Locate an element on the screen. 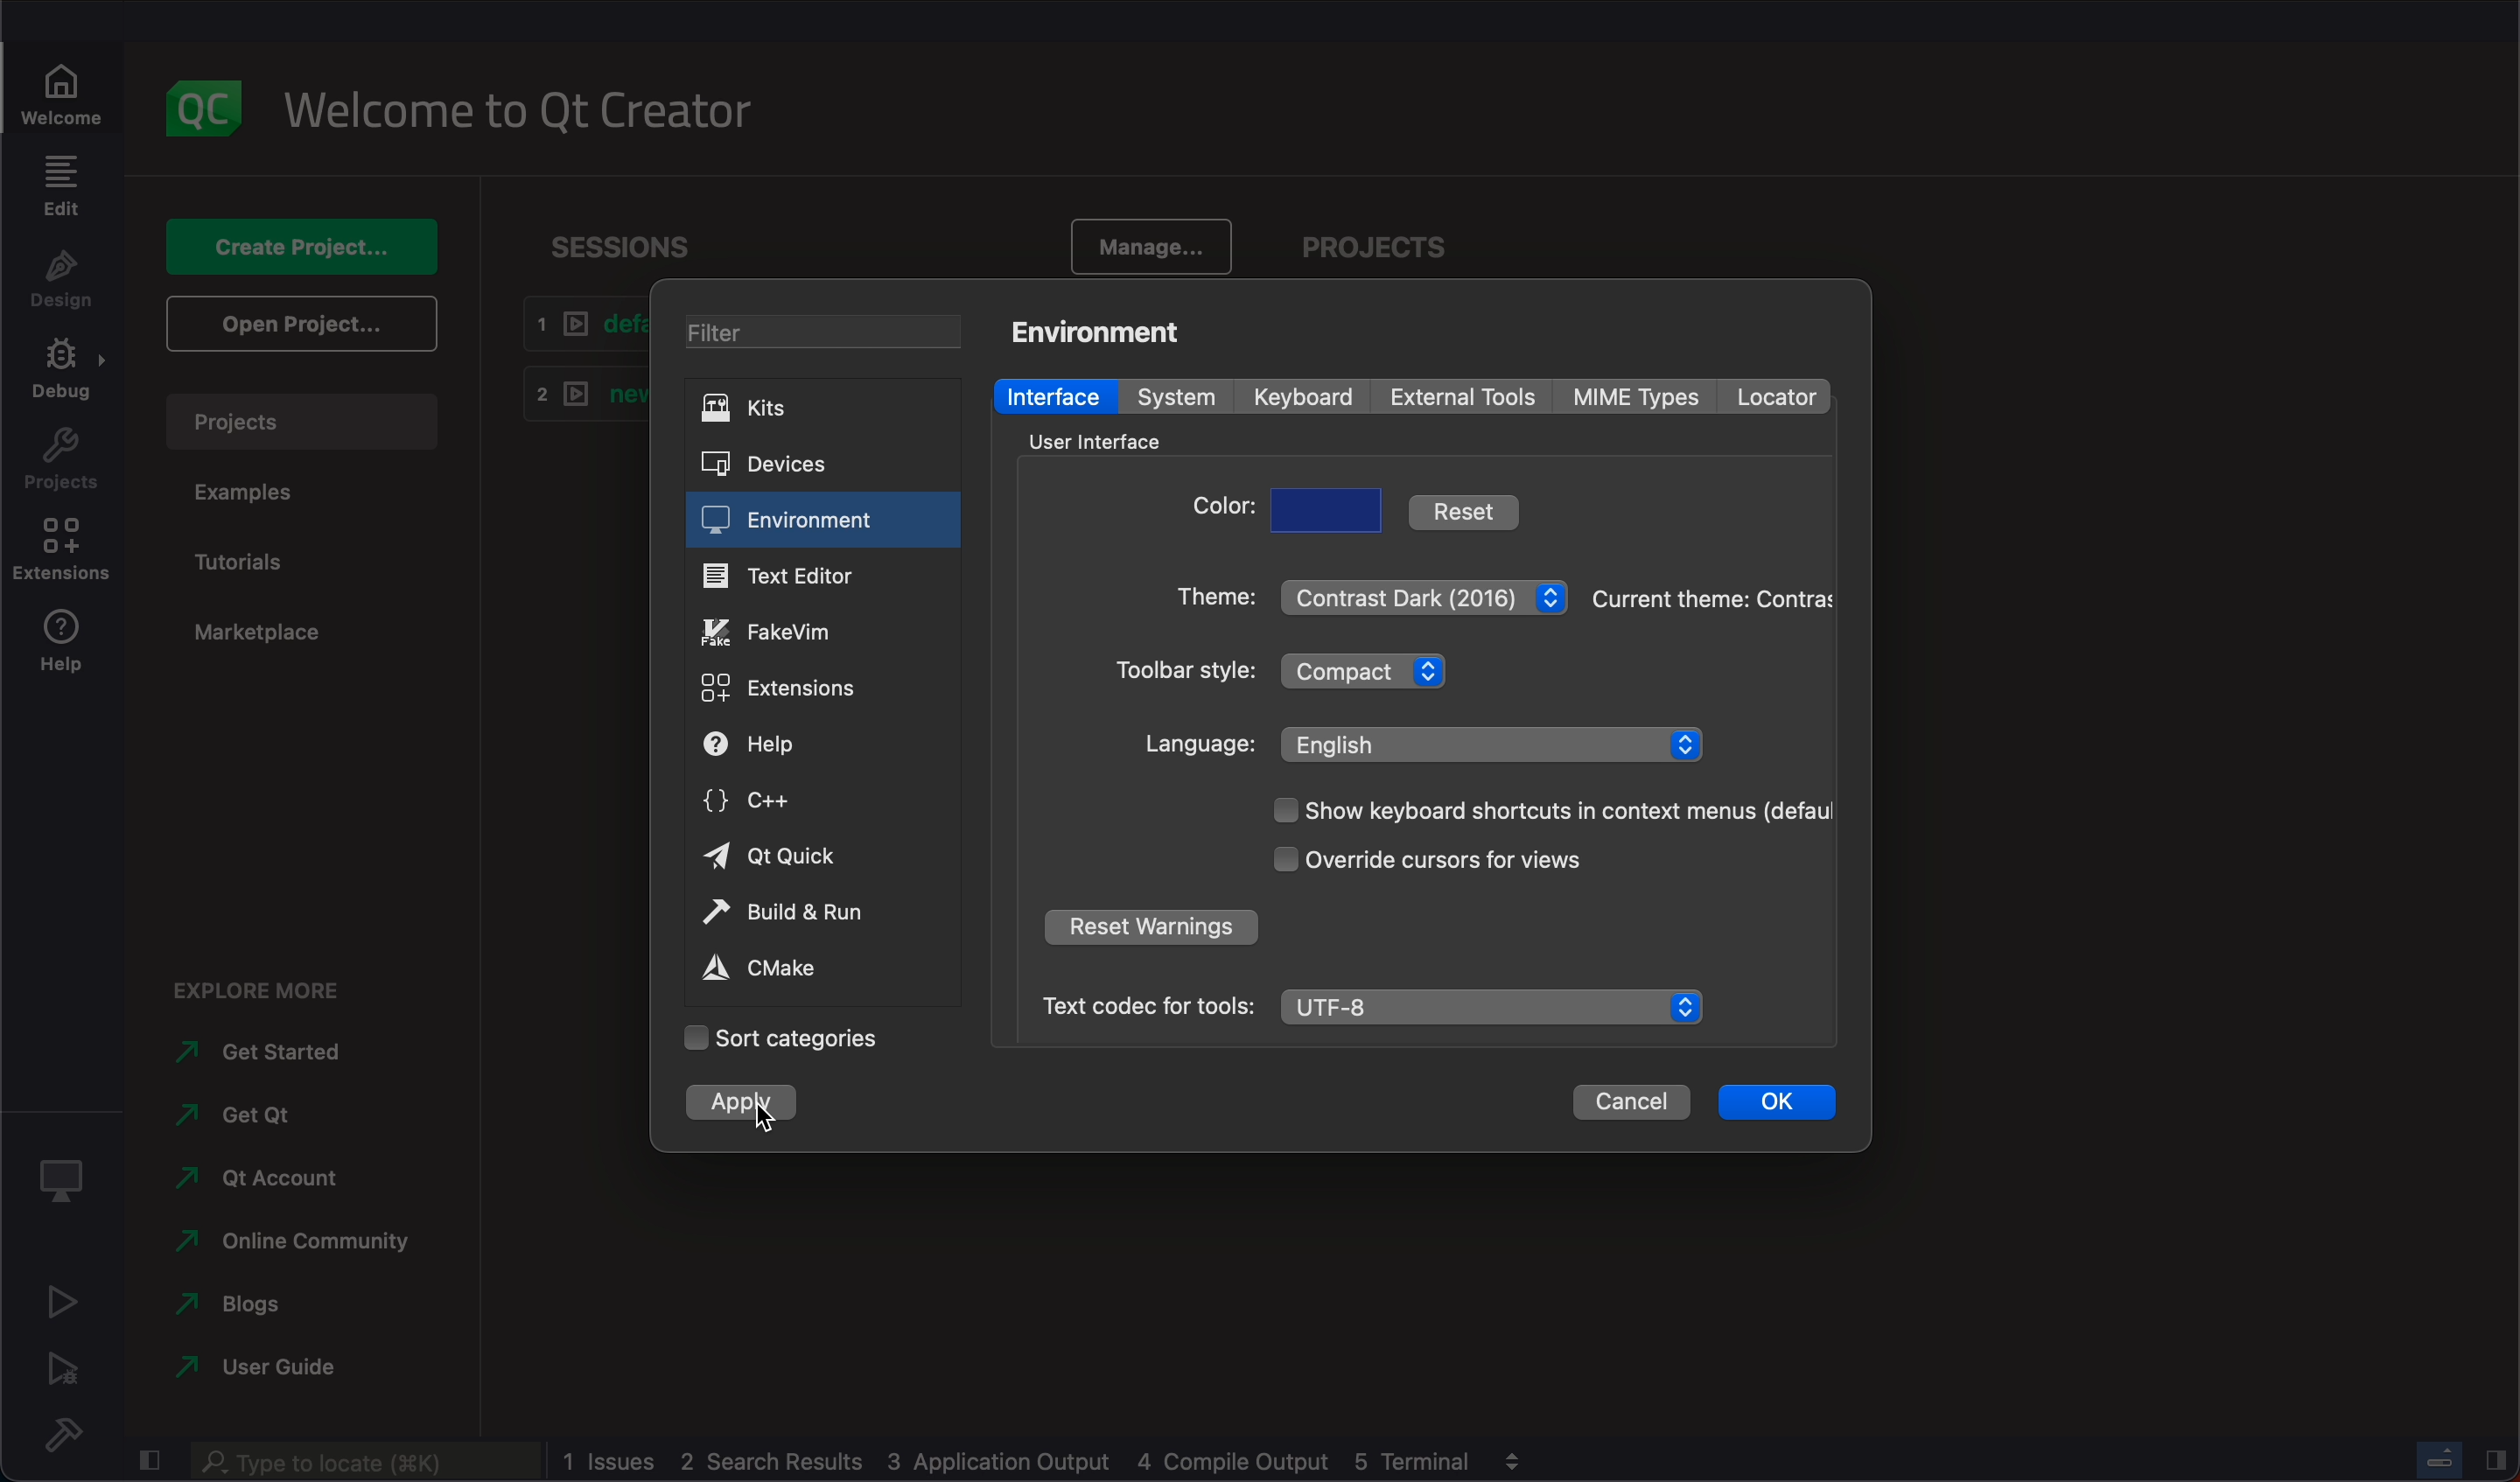 The height and width of the screenshot is (1482, 2520). view output is located at coordinates (1509, 1461).